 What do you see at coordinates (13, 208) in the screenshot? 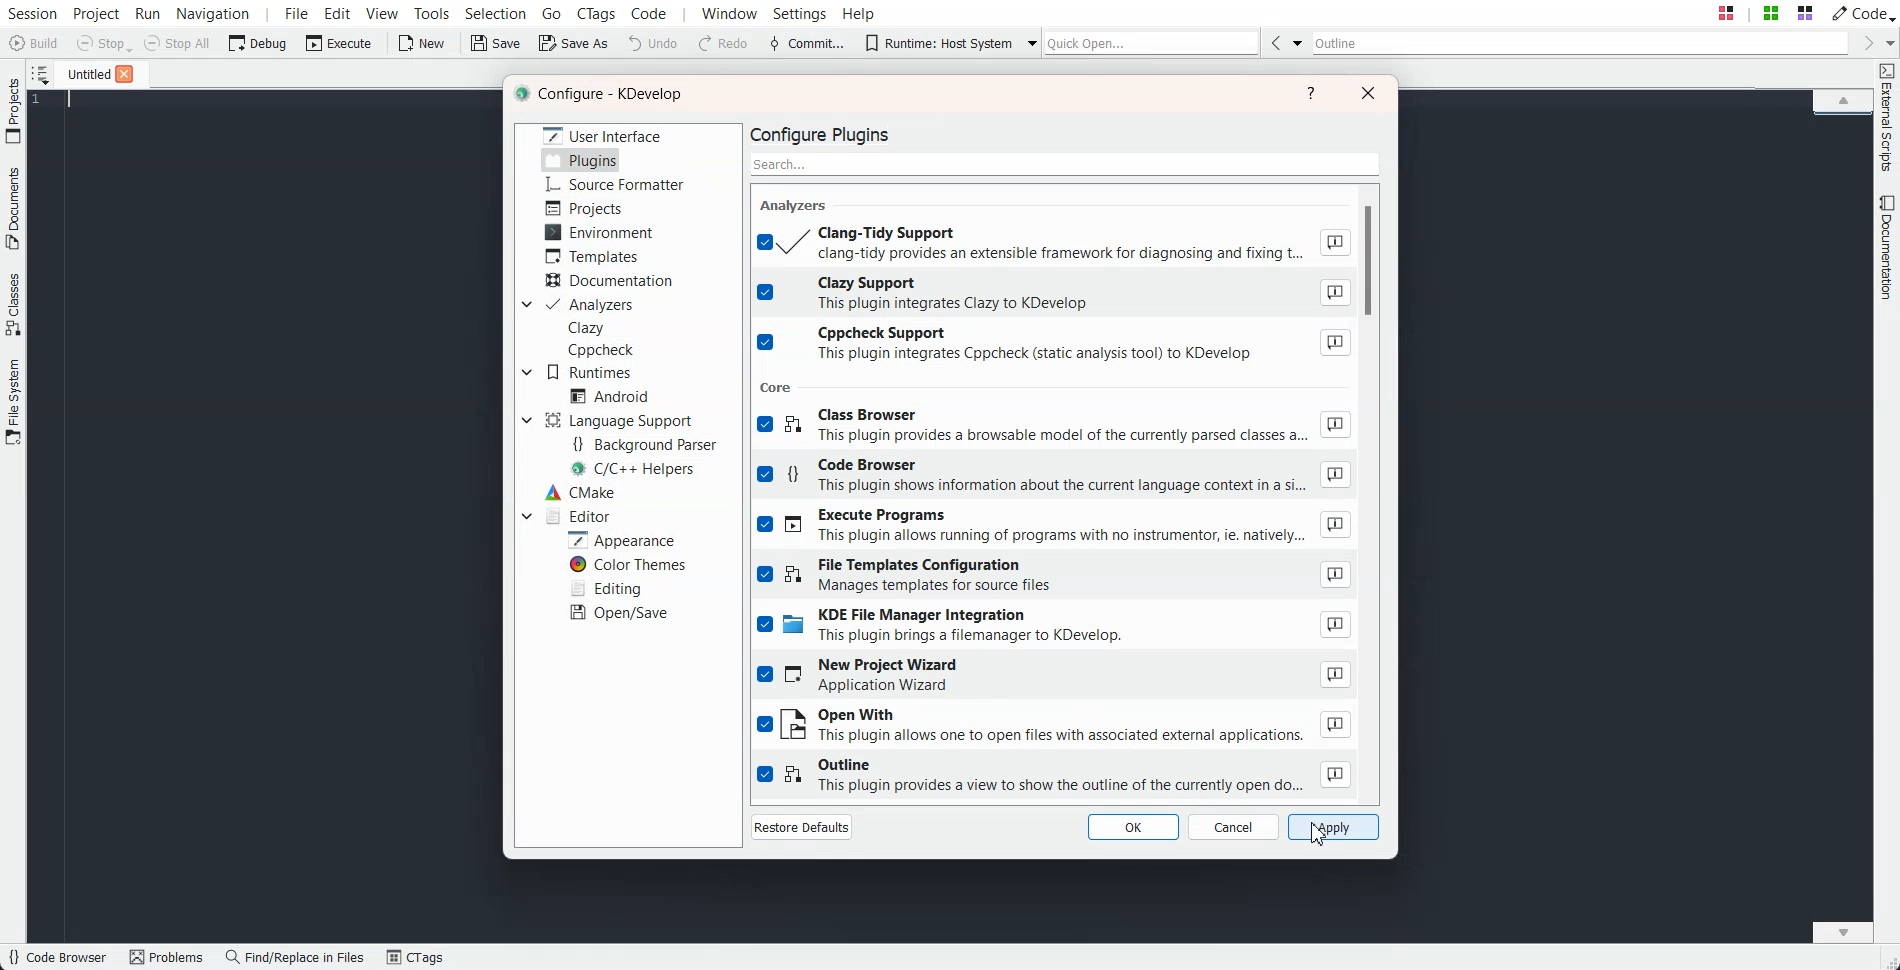
I see `Documents` at bounding box center [13, 208].